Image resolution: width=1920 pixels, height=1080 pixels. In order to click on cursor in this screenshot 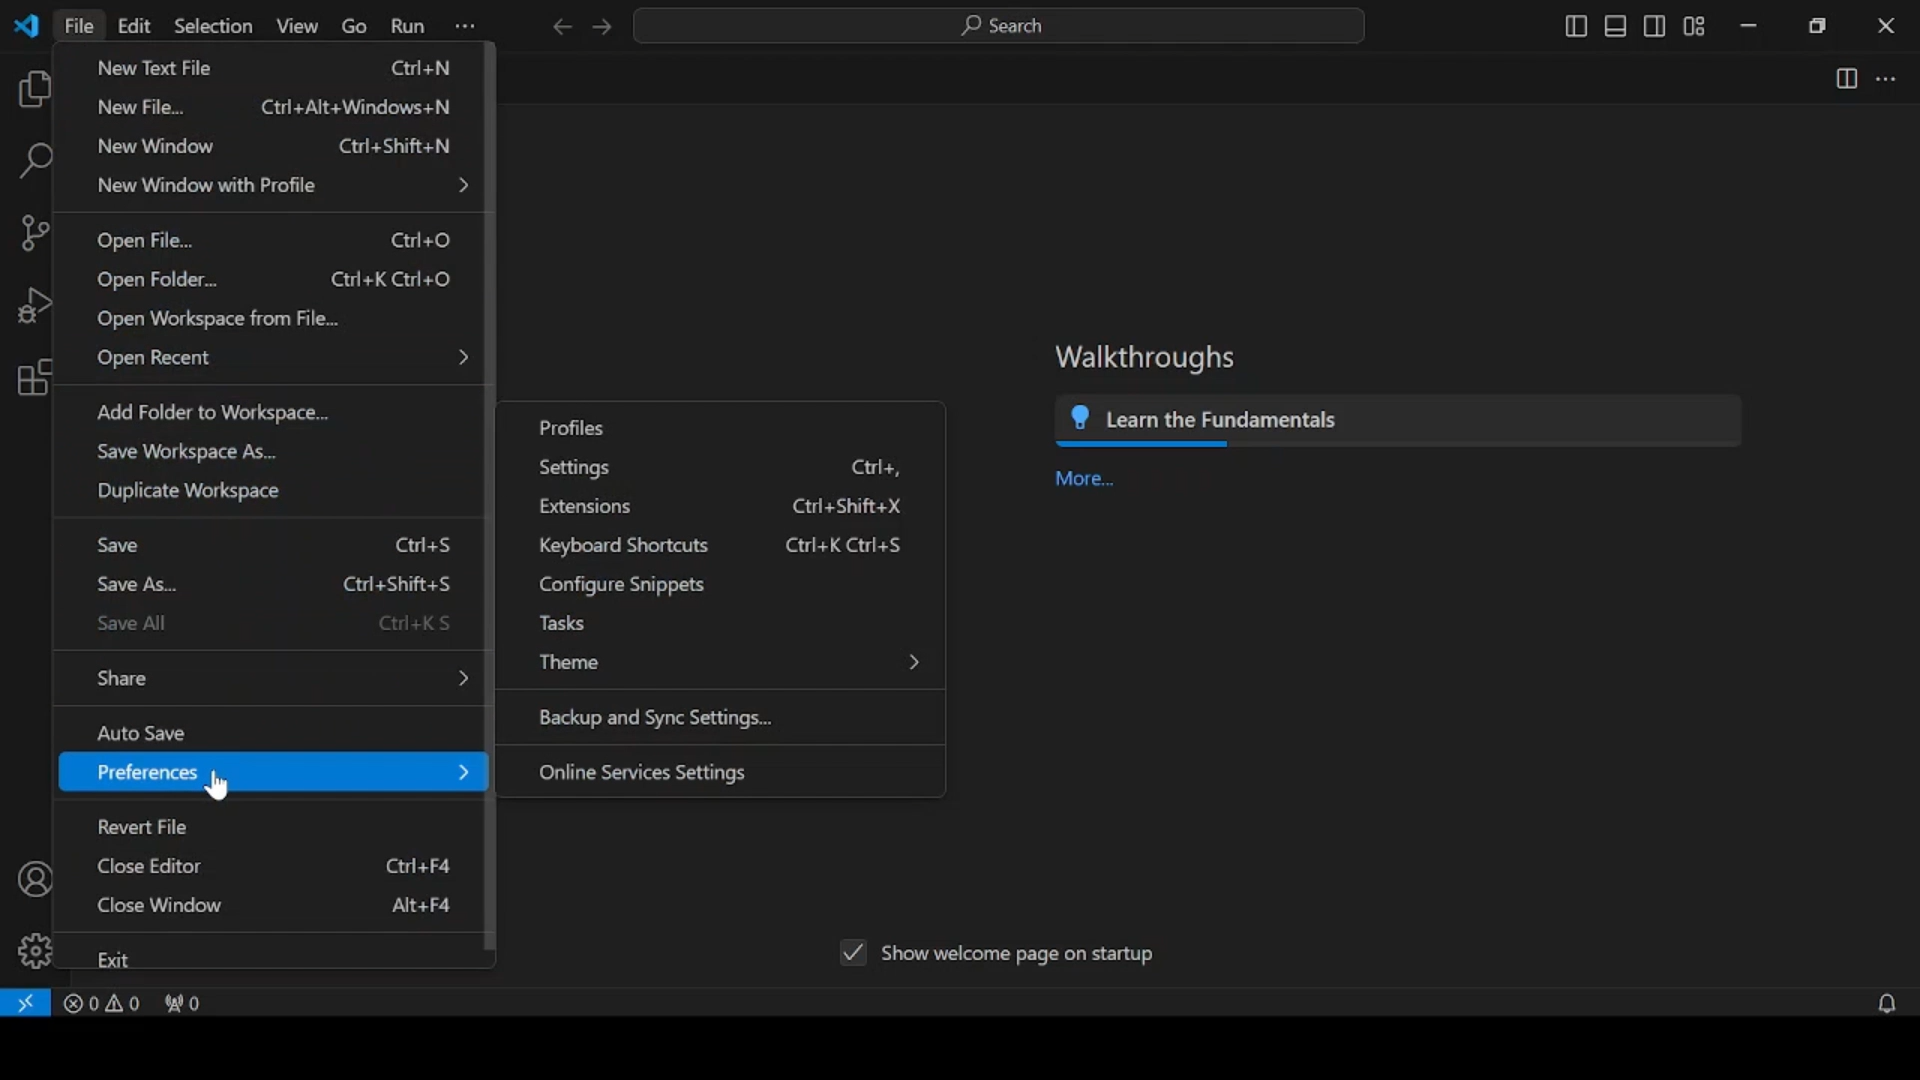, I will do `click(216, 788)`.